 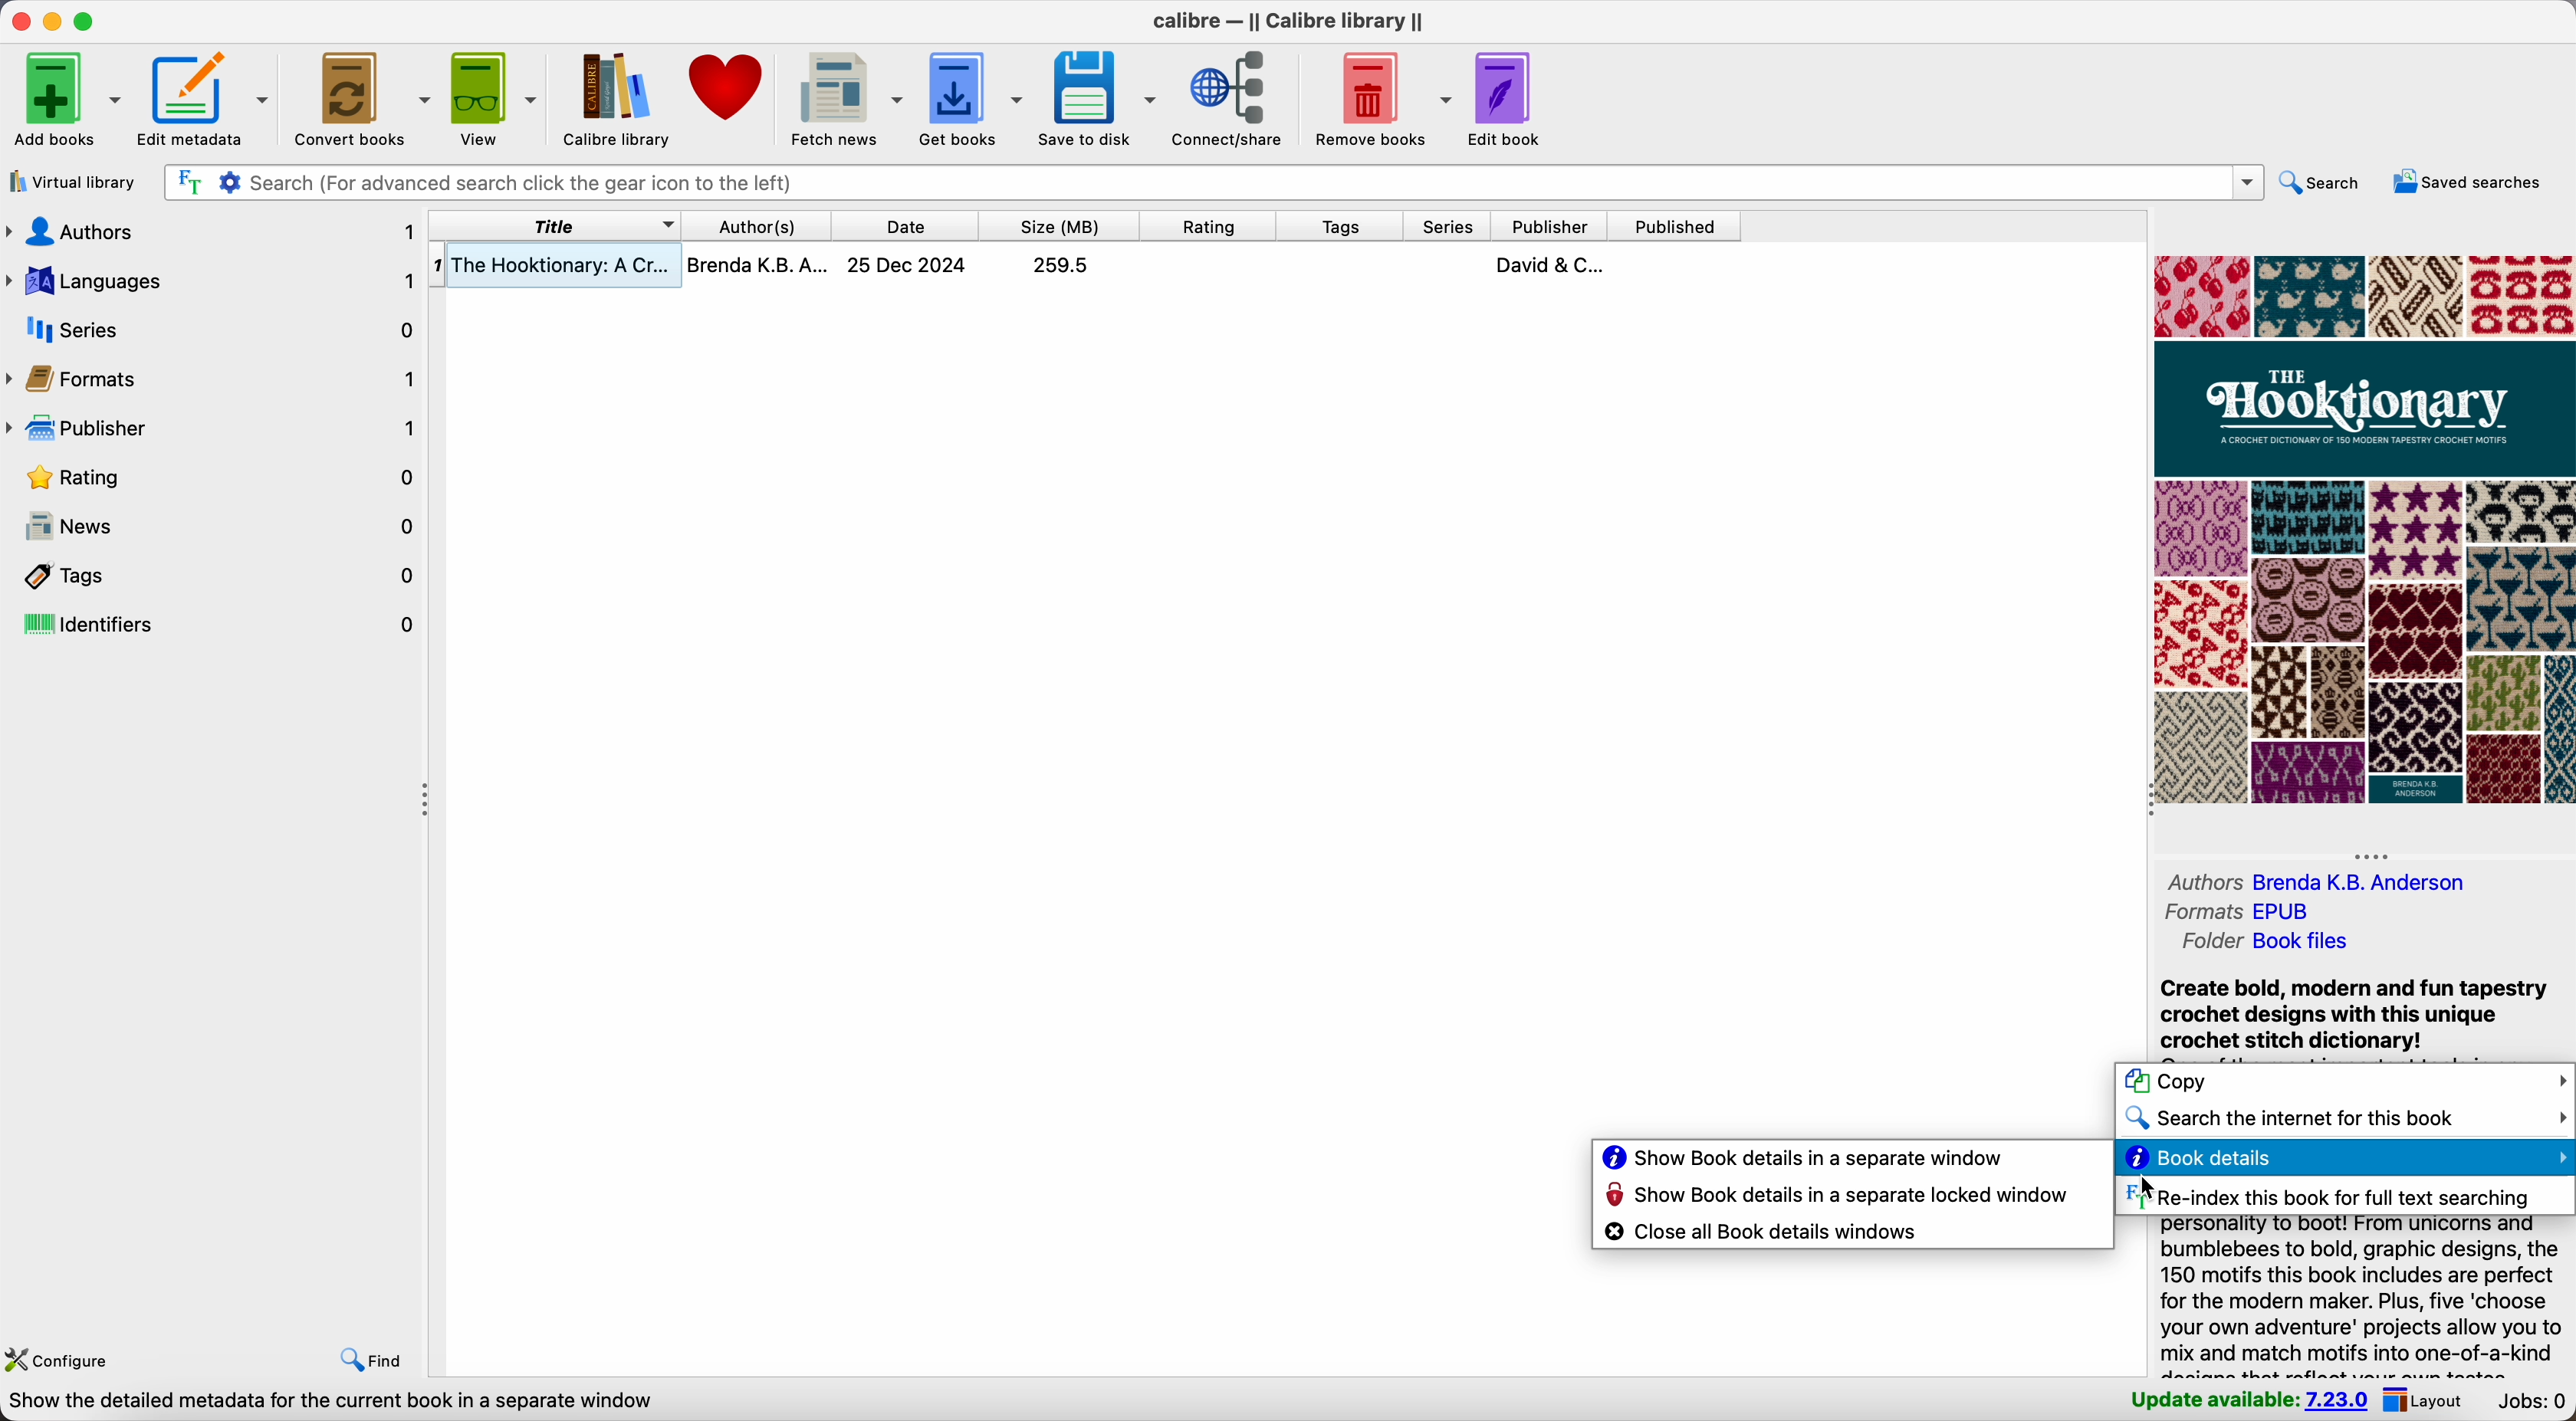 I want to click on edit metadata, so click(x=205, y=100).